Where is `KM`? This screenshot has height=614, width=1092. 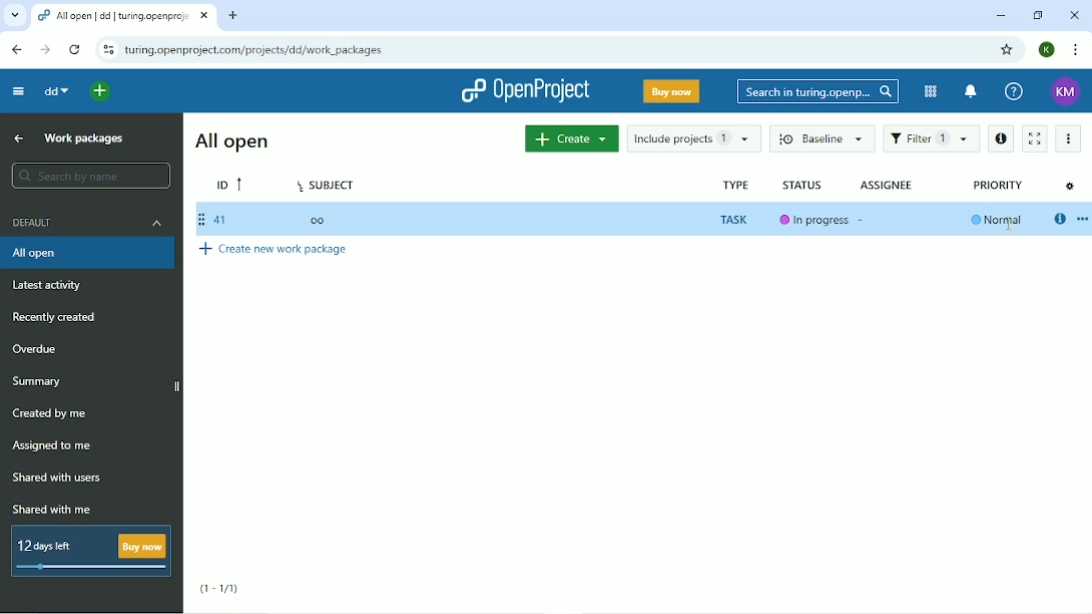
KM is located at coordinates (1066, 92).